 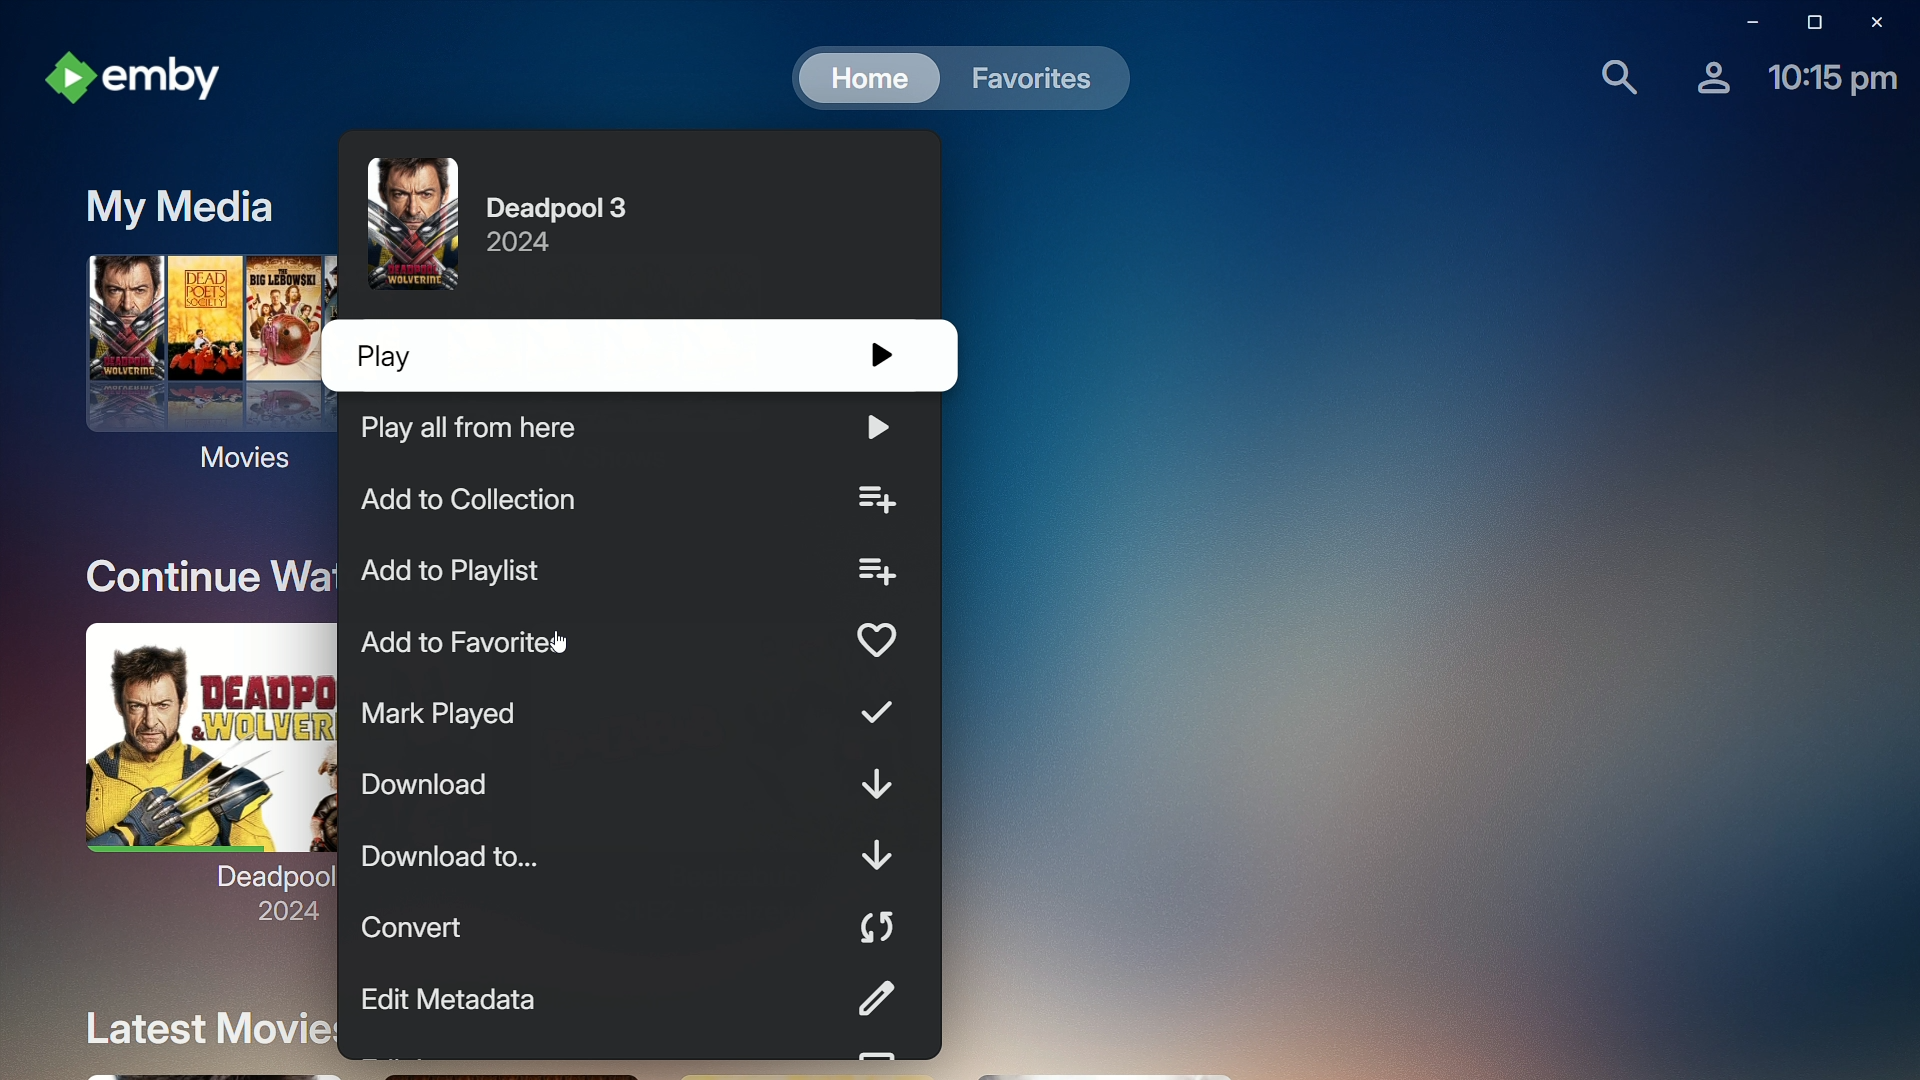 I want to click on Favorites, so click(x=1021, y=77).